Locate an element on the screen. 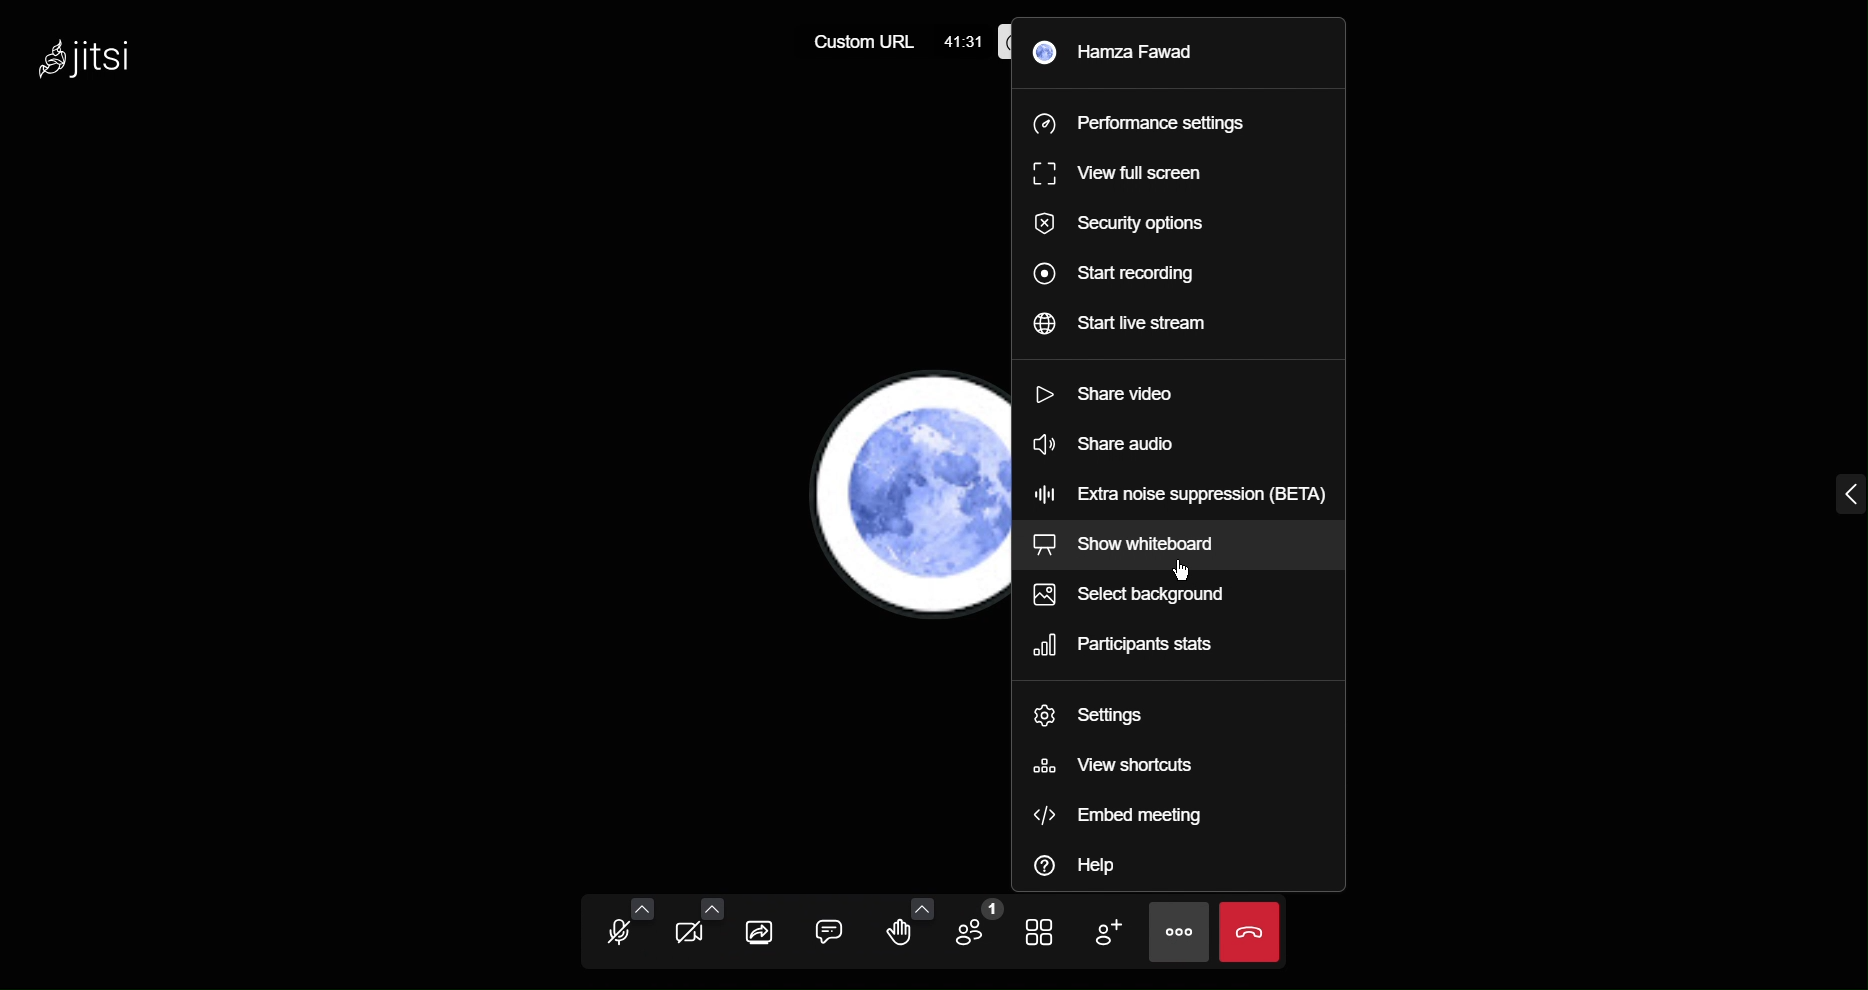 This screenshot has width=1868, height=990. Audio is located at coordinates (619, 928).